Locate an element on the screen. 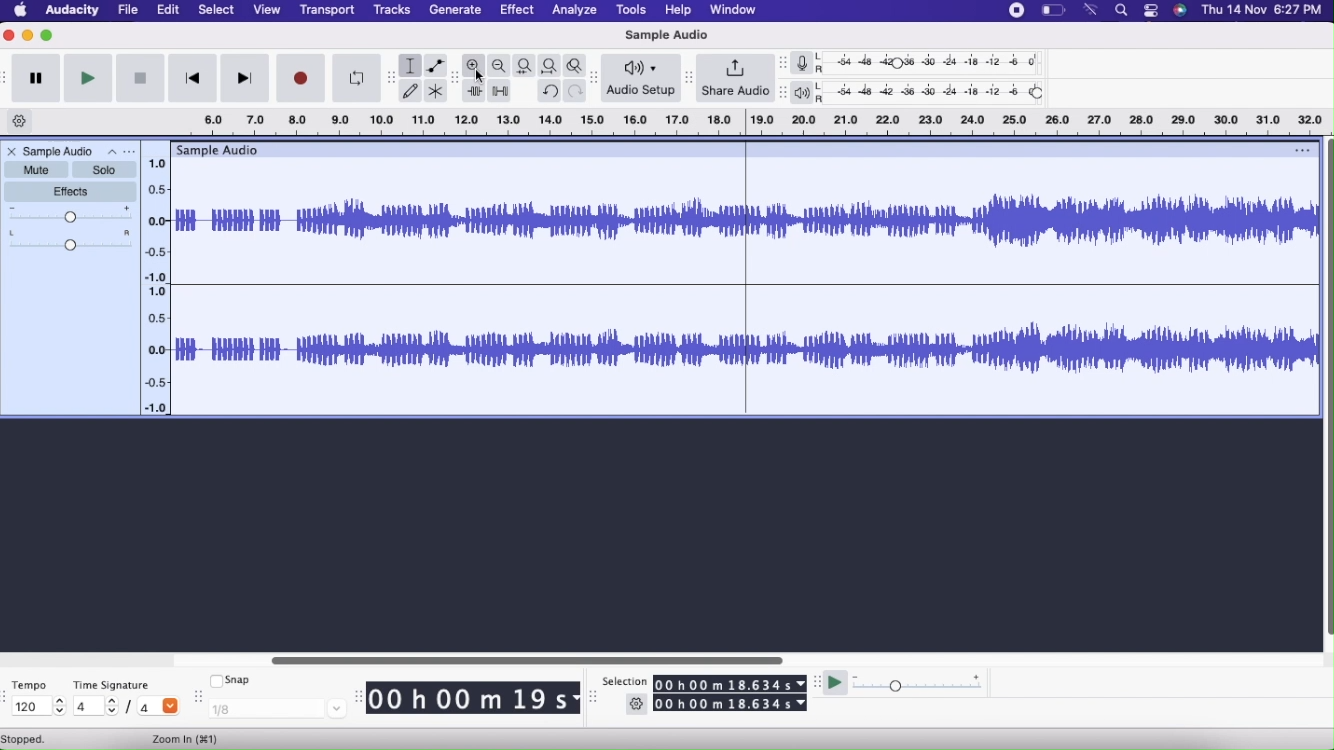 Image resolution: width=1334 pixels, height=750 pixels. Skip to end is located at coordinates (246, 78).